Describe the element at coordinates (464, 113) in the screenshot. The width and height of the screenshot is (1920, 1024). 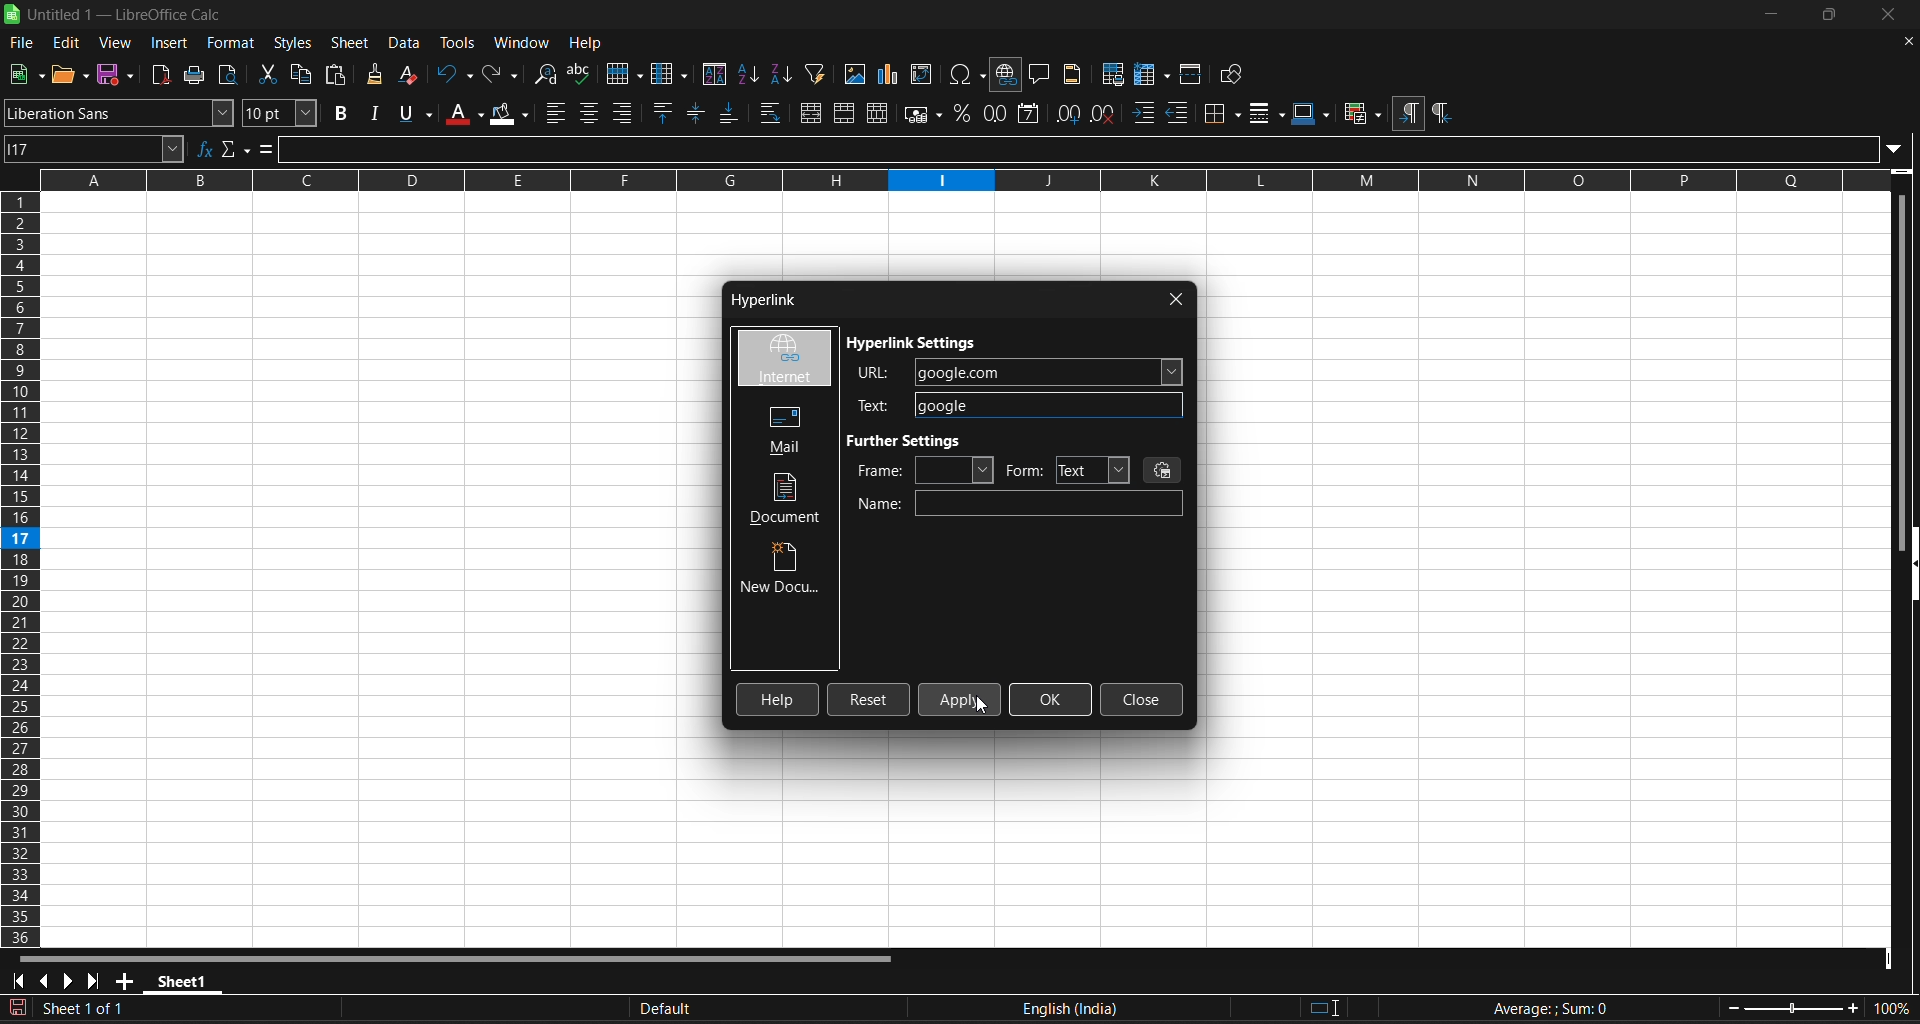
I see `font color` at that location.